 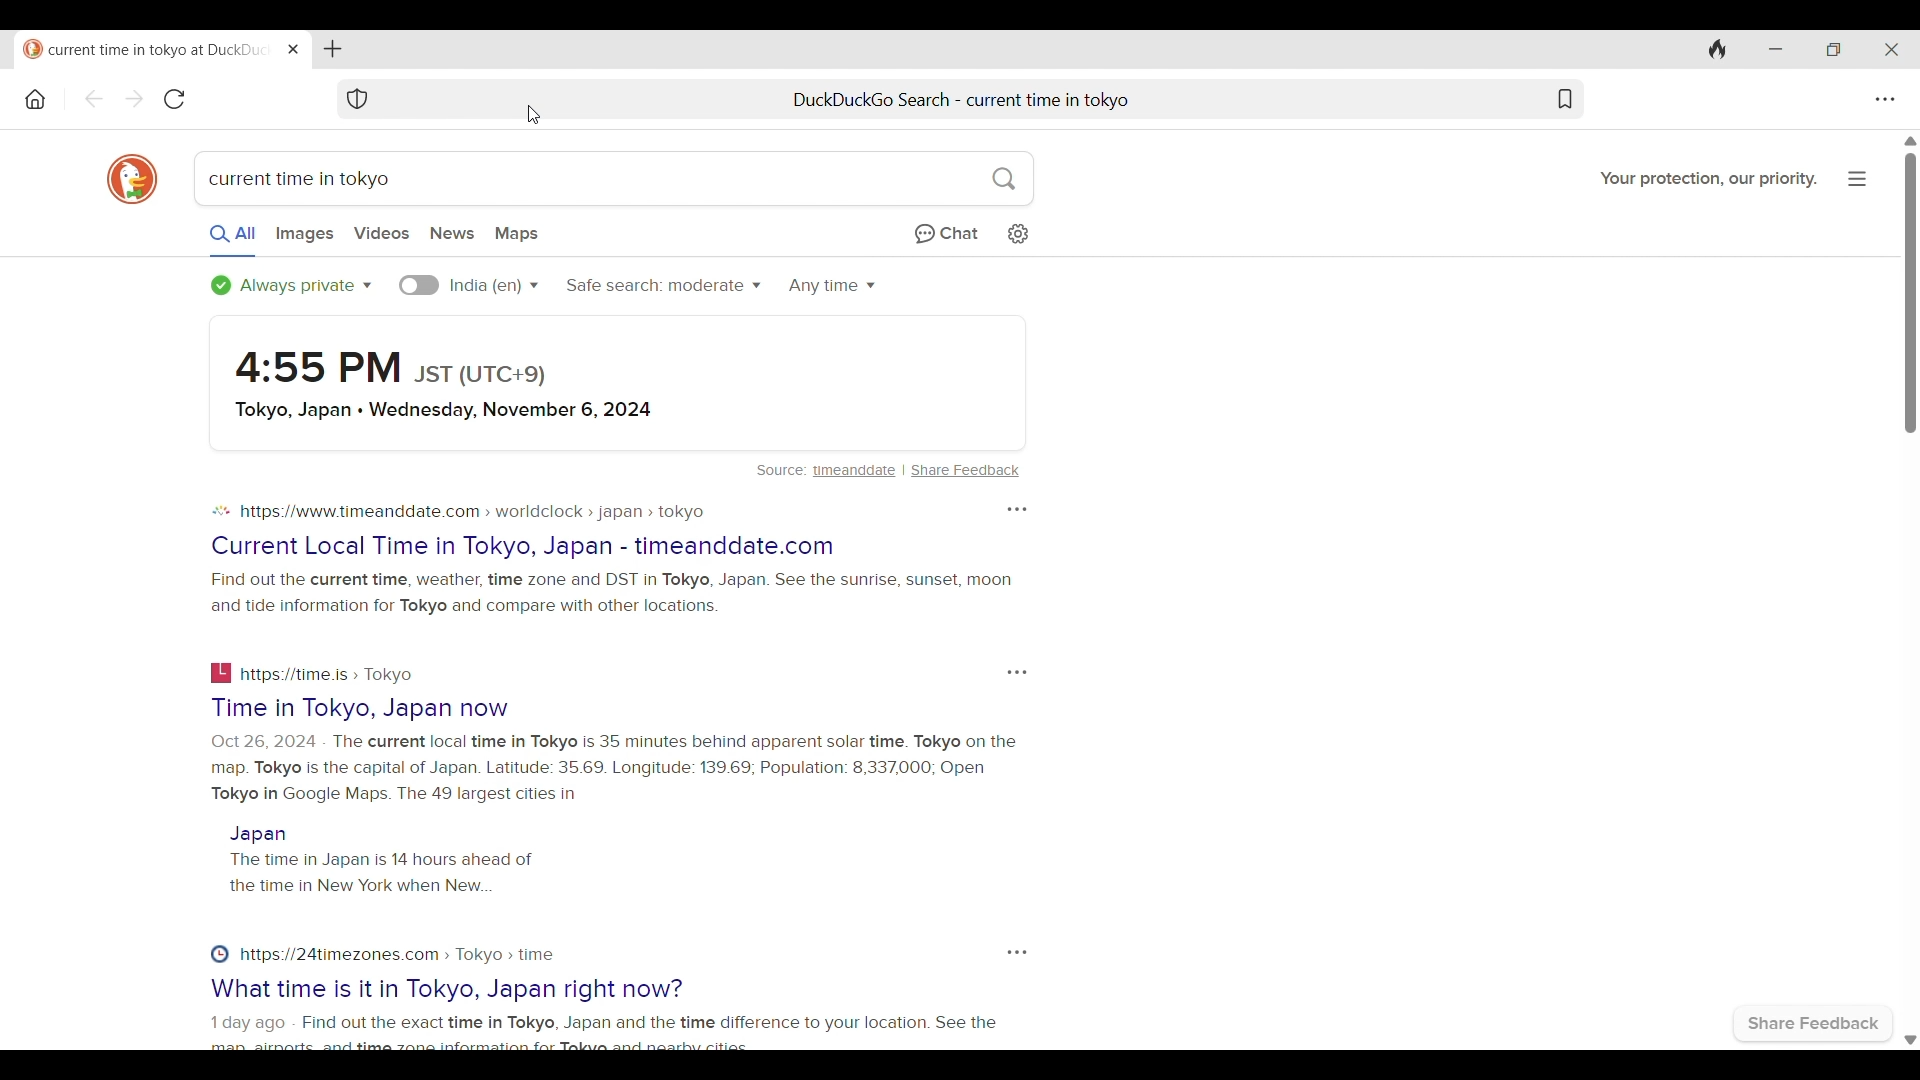 What do you see at coordinates (174, 99) in the screenshot?
I see `Reload page` at bounding box center [174, 99].